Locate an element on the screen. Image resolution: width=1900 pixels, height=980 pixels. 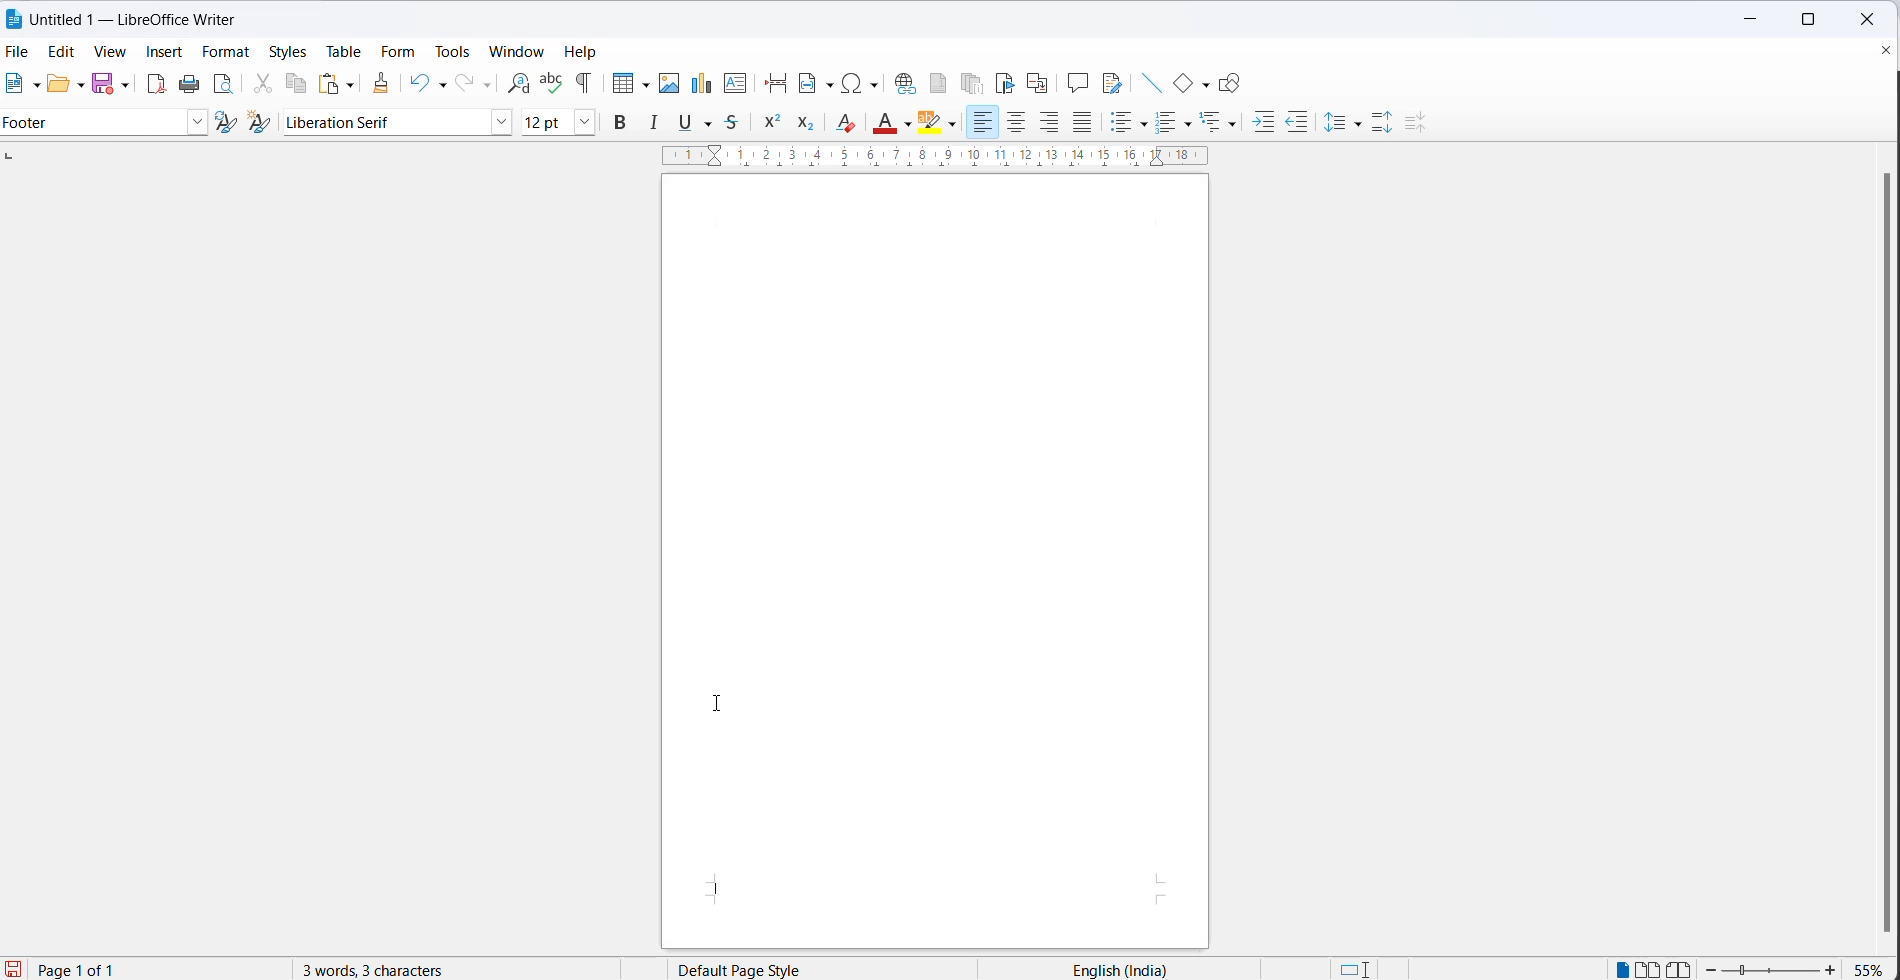
strike through is located at coordinates (711, 123).